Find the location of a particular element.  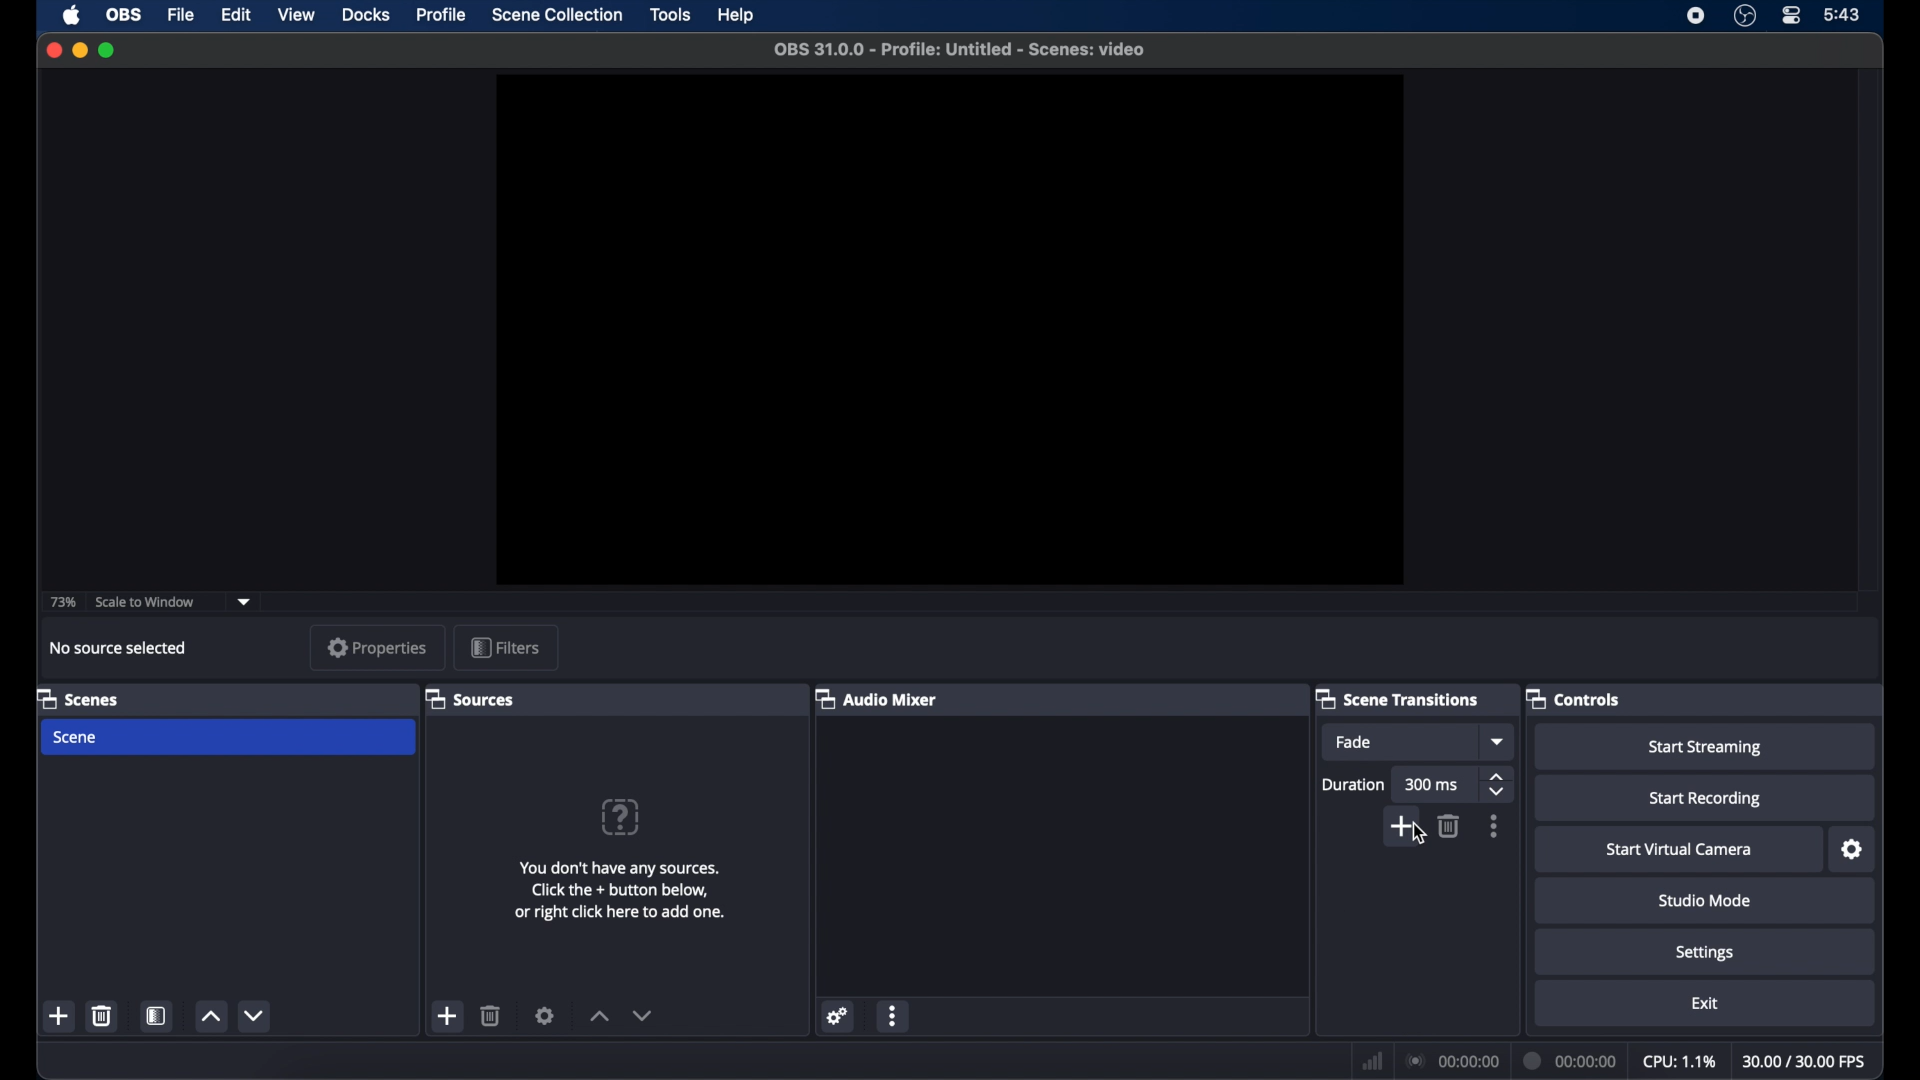

tools is located at coordinates (670, 15).